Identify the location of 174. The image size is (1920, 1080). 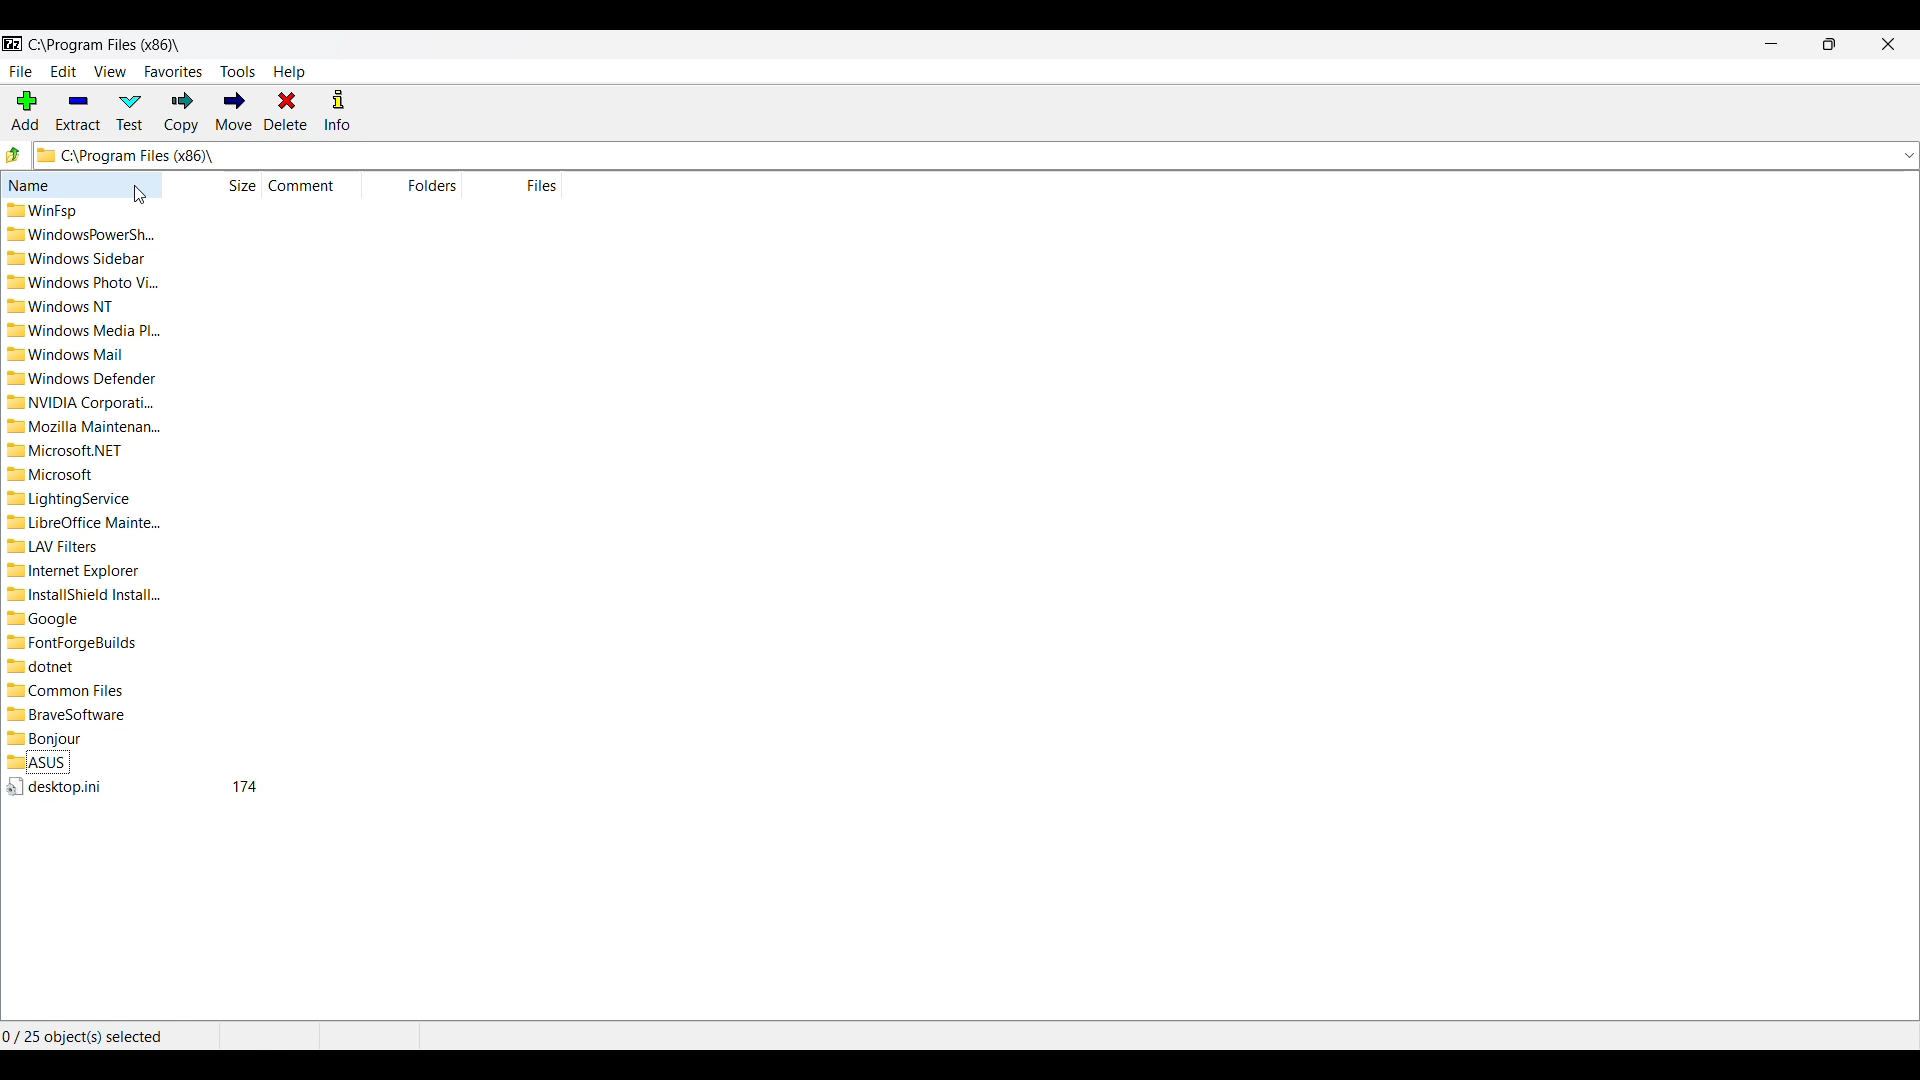
(246, 787).